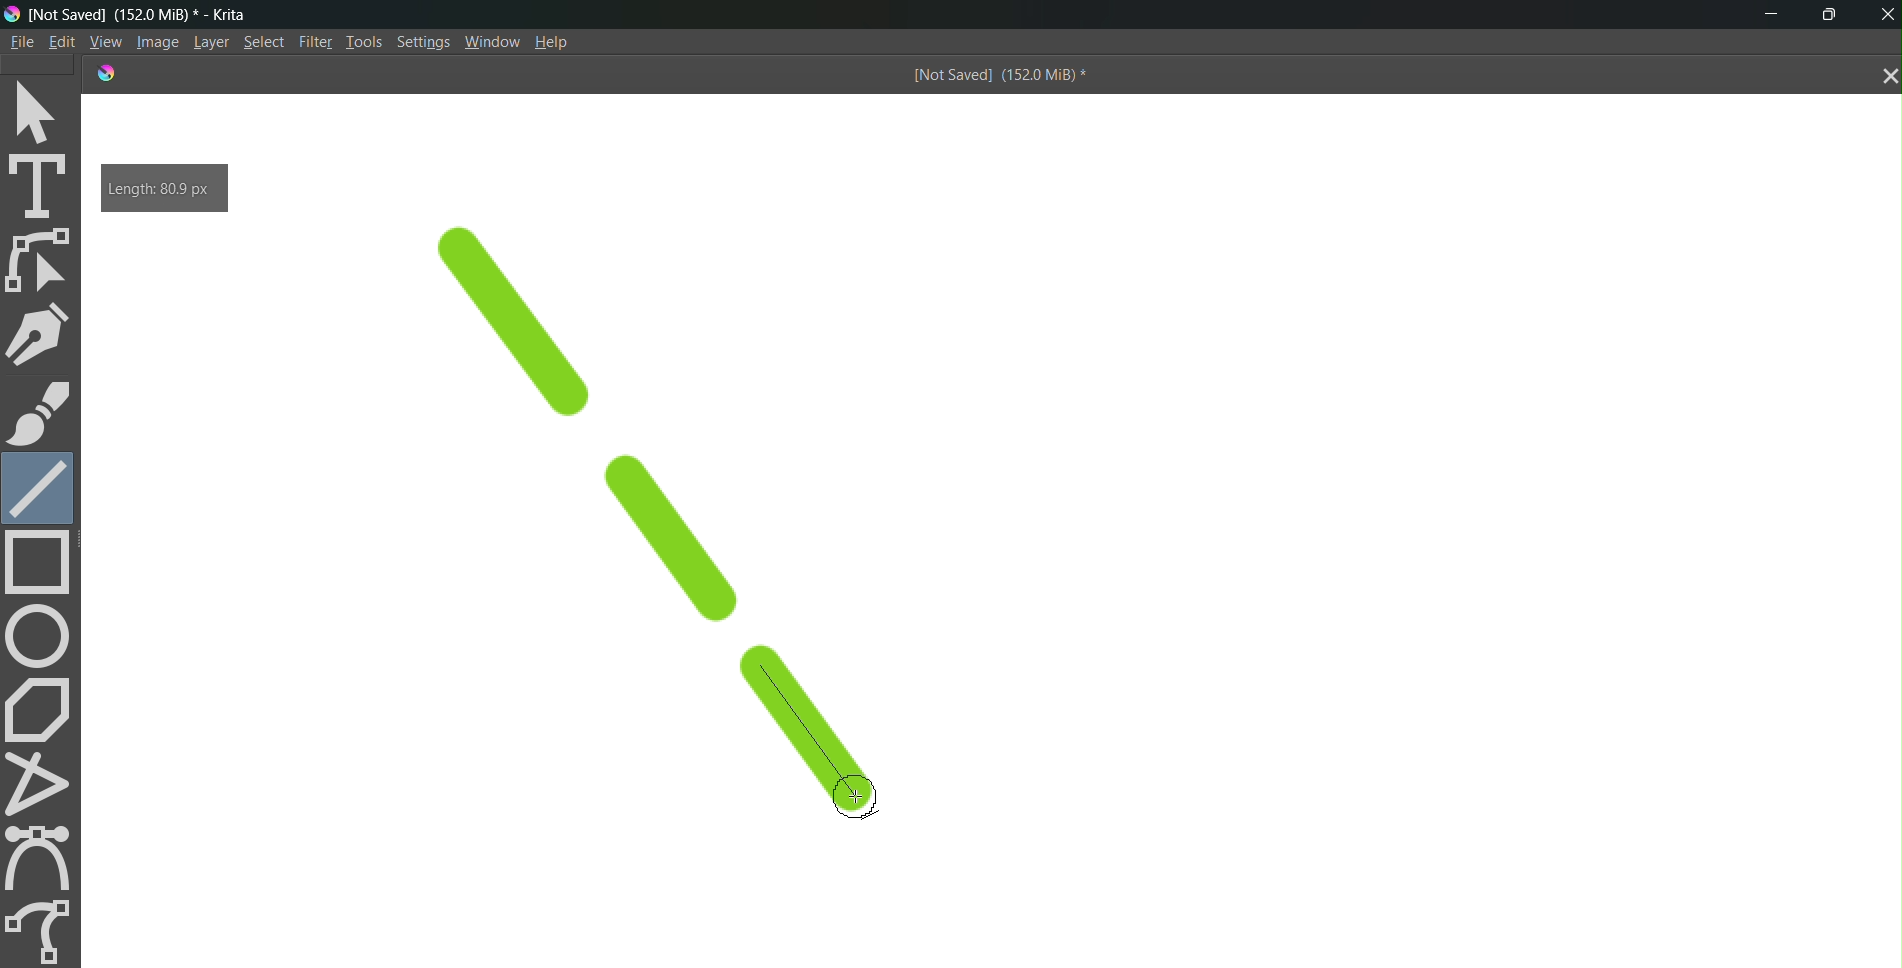  What do you see at coordinates (1764, 16) in the screenshot?
I see `minimize` at bounding box center [1764, 16].